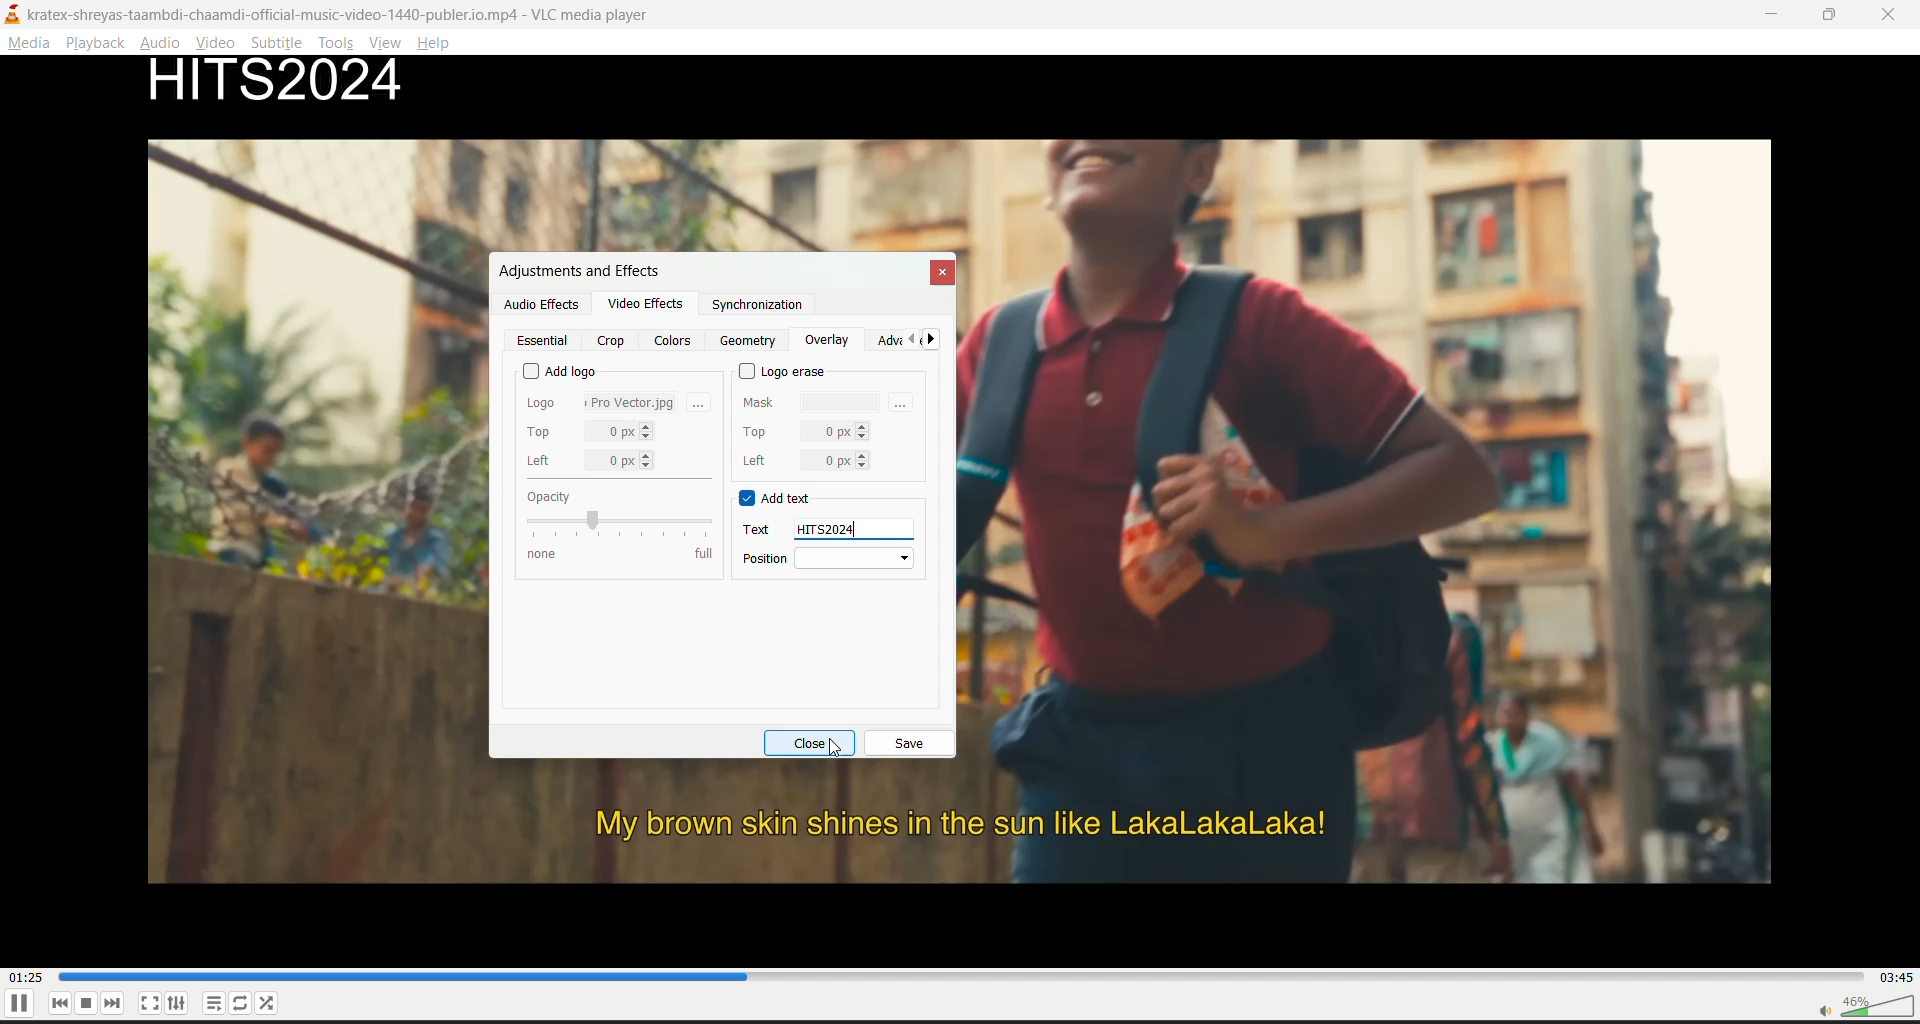 The height and width of the screenshot is (1024, 1920). Describe the element at coordinates (805, 429) in the screenshot. I see `top` at that location.